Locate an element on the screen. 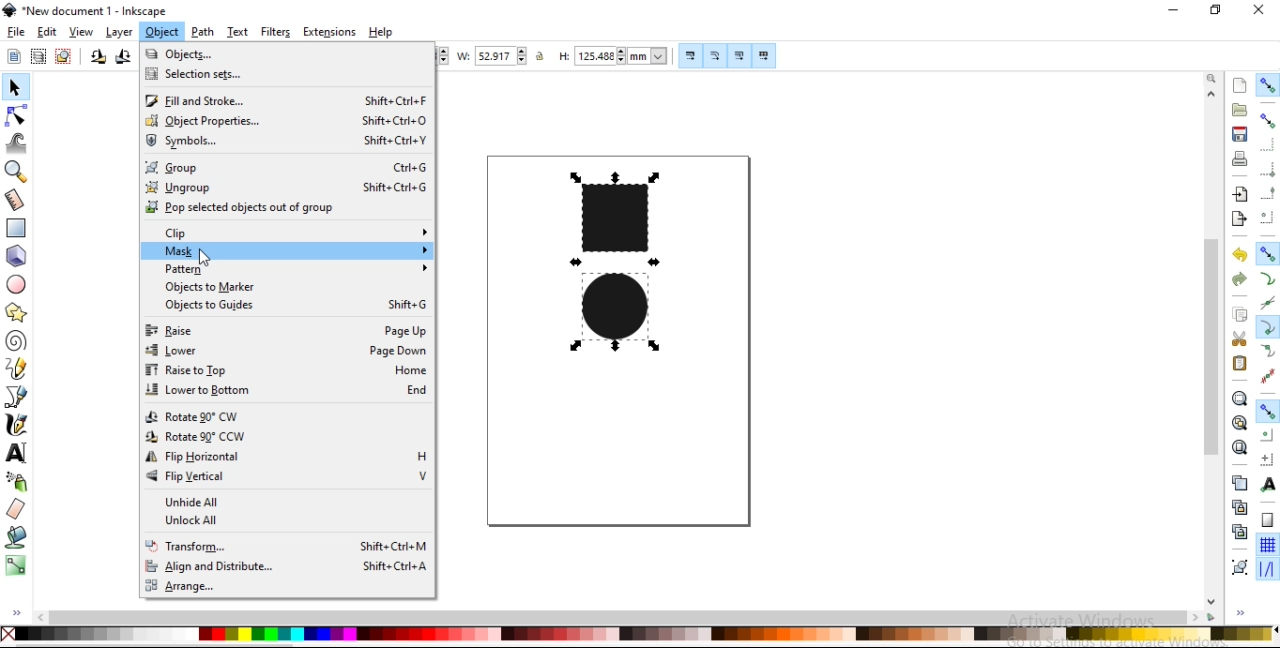 This screenshot has height=648, width=1280. image is located at coordinates (621, 273).